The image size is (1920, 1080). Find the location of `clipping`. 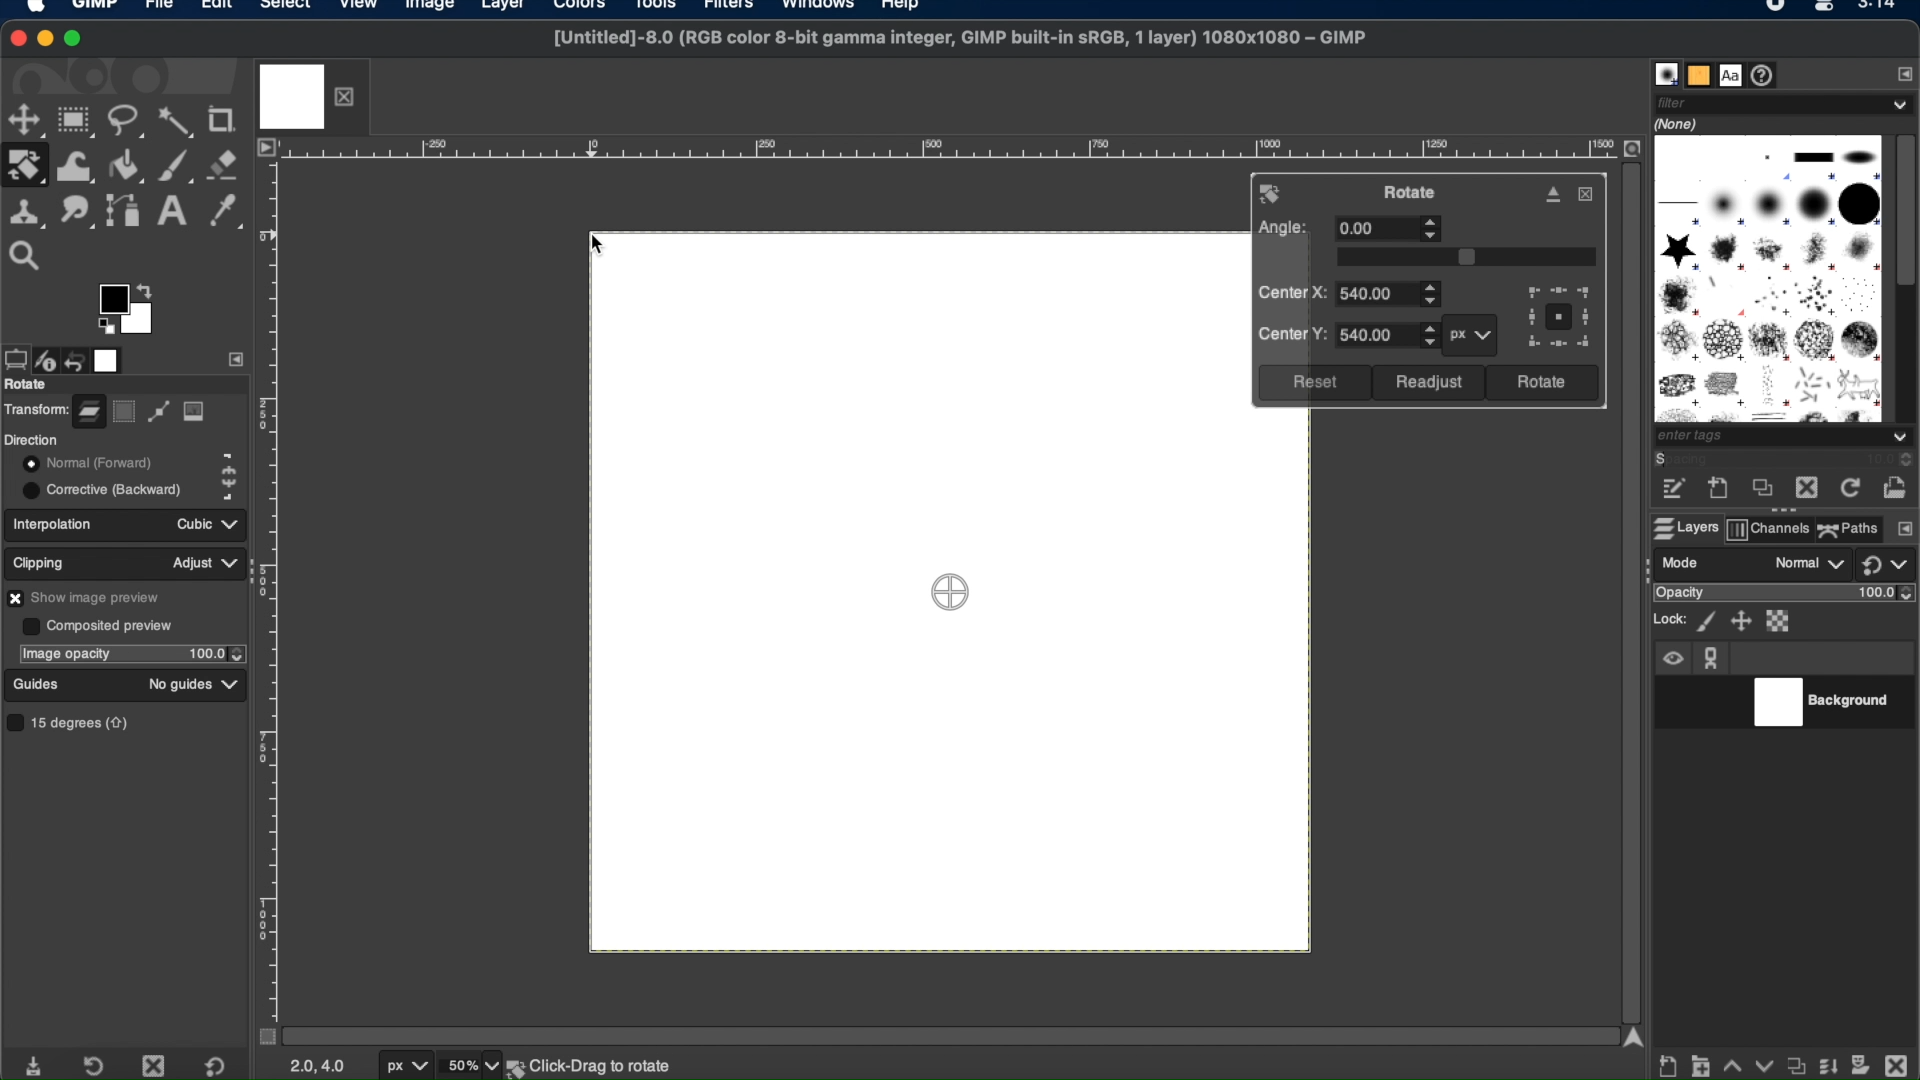

clipping is located at coordinates (42, 560).